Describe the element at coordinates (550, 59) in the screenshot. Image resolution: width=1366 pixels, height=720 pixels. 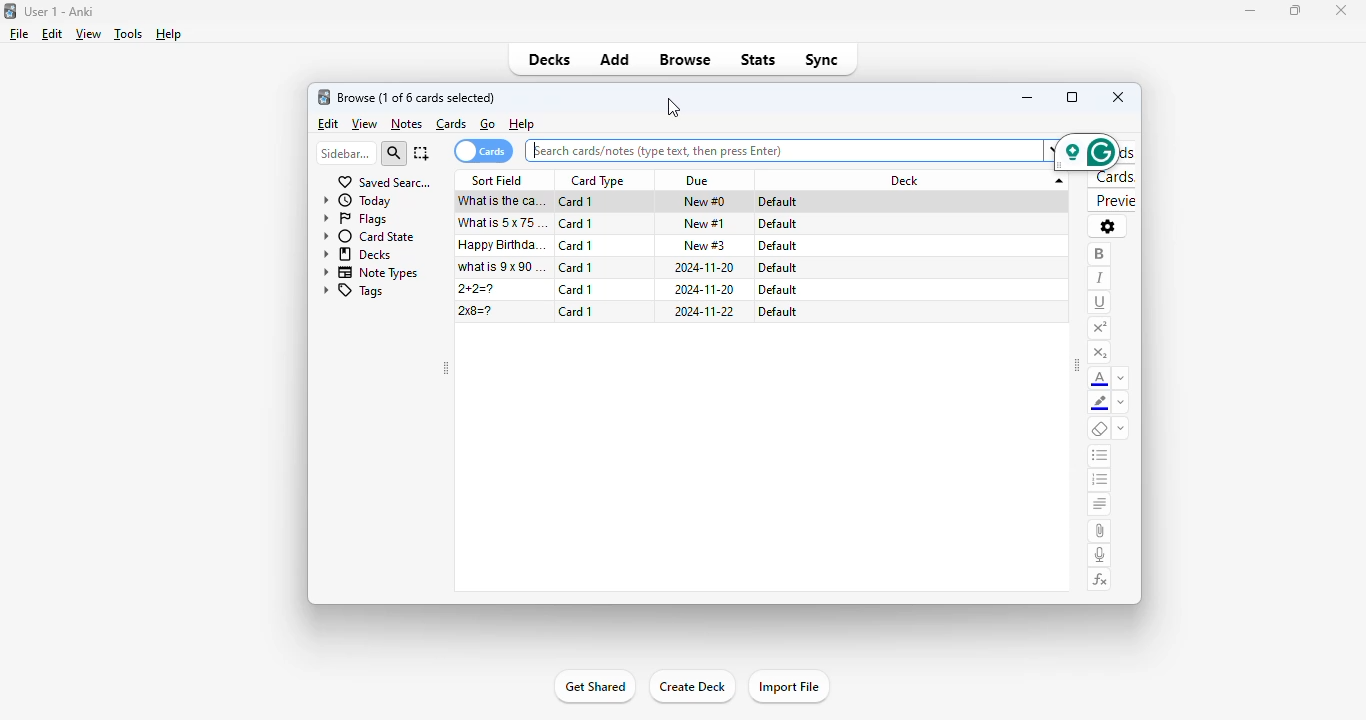
I see `decks` at that location.